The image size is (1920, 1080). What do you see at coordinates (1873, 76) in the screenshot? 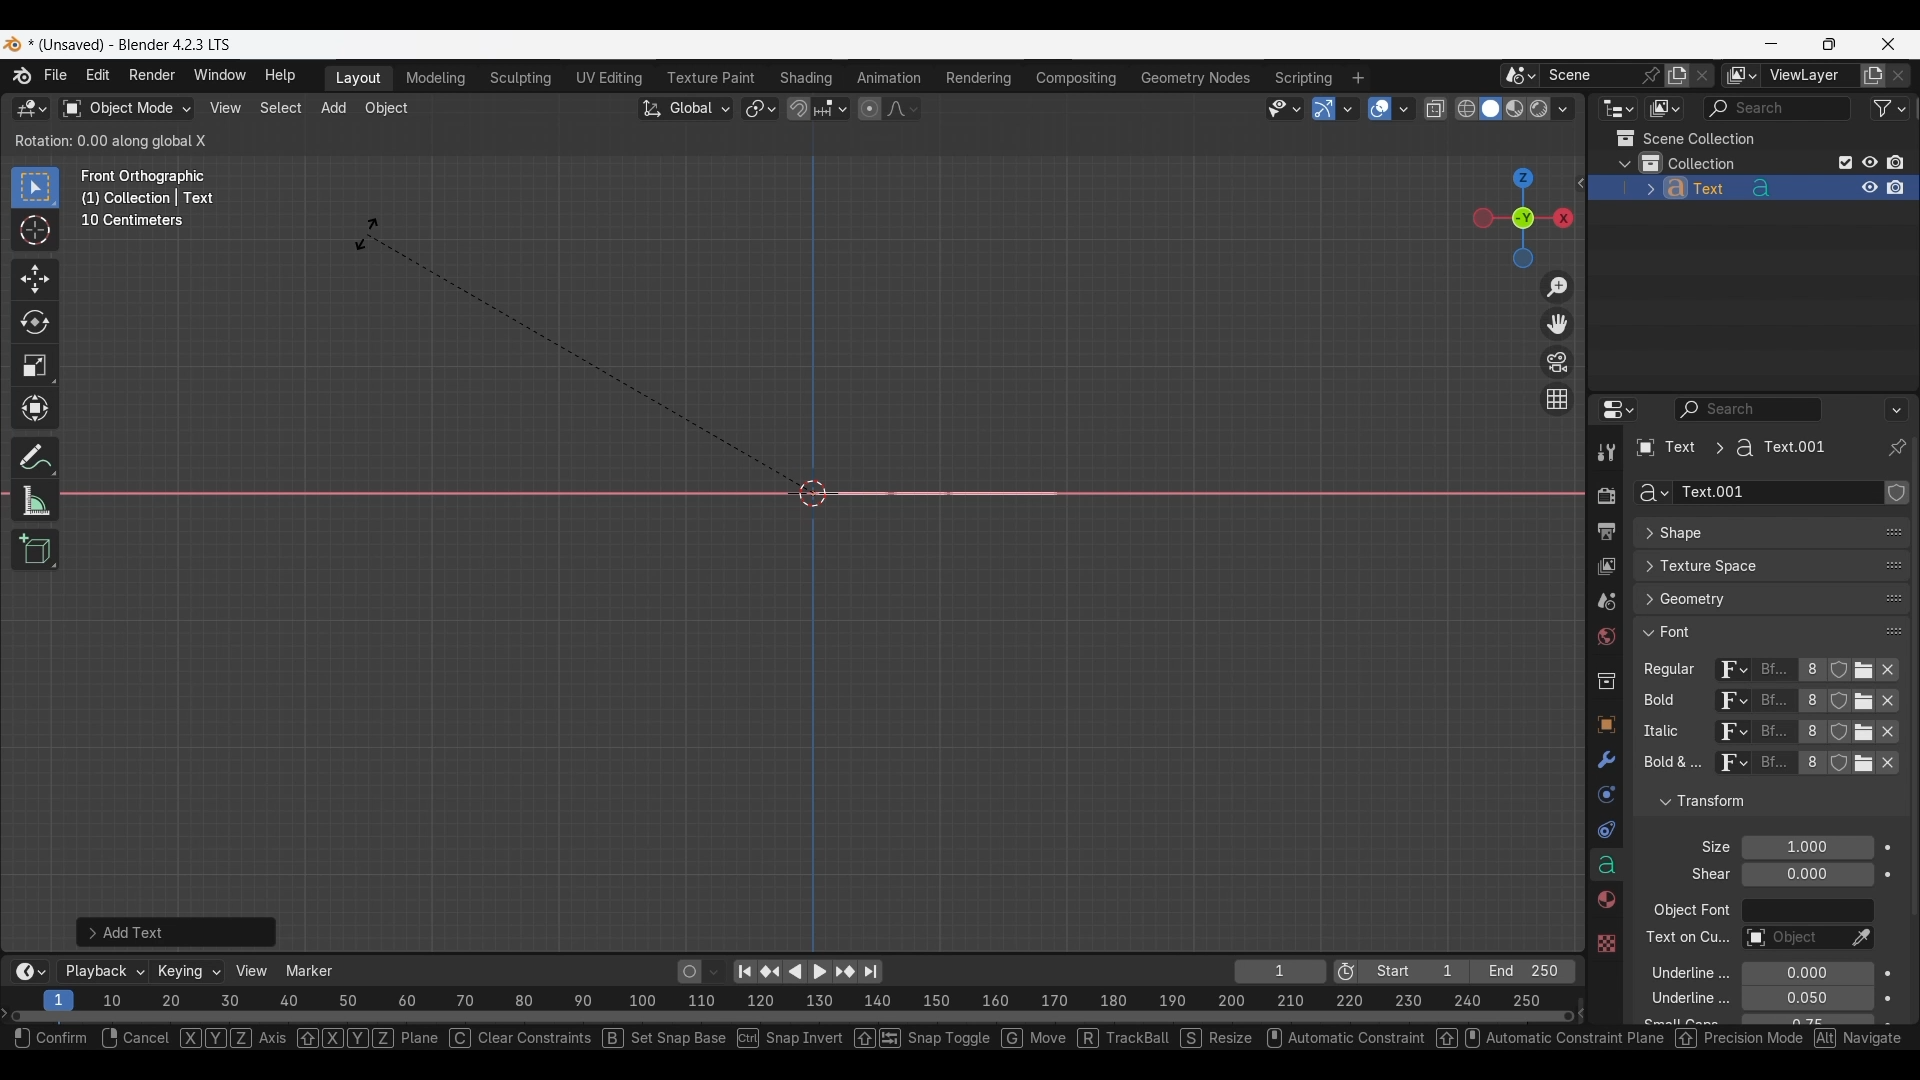
I see `Add view layer` at bounding box center [1873, 76].